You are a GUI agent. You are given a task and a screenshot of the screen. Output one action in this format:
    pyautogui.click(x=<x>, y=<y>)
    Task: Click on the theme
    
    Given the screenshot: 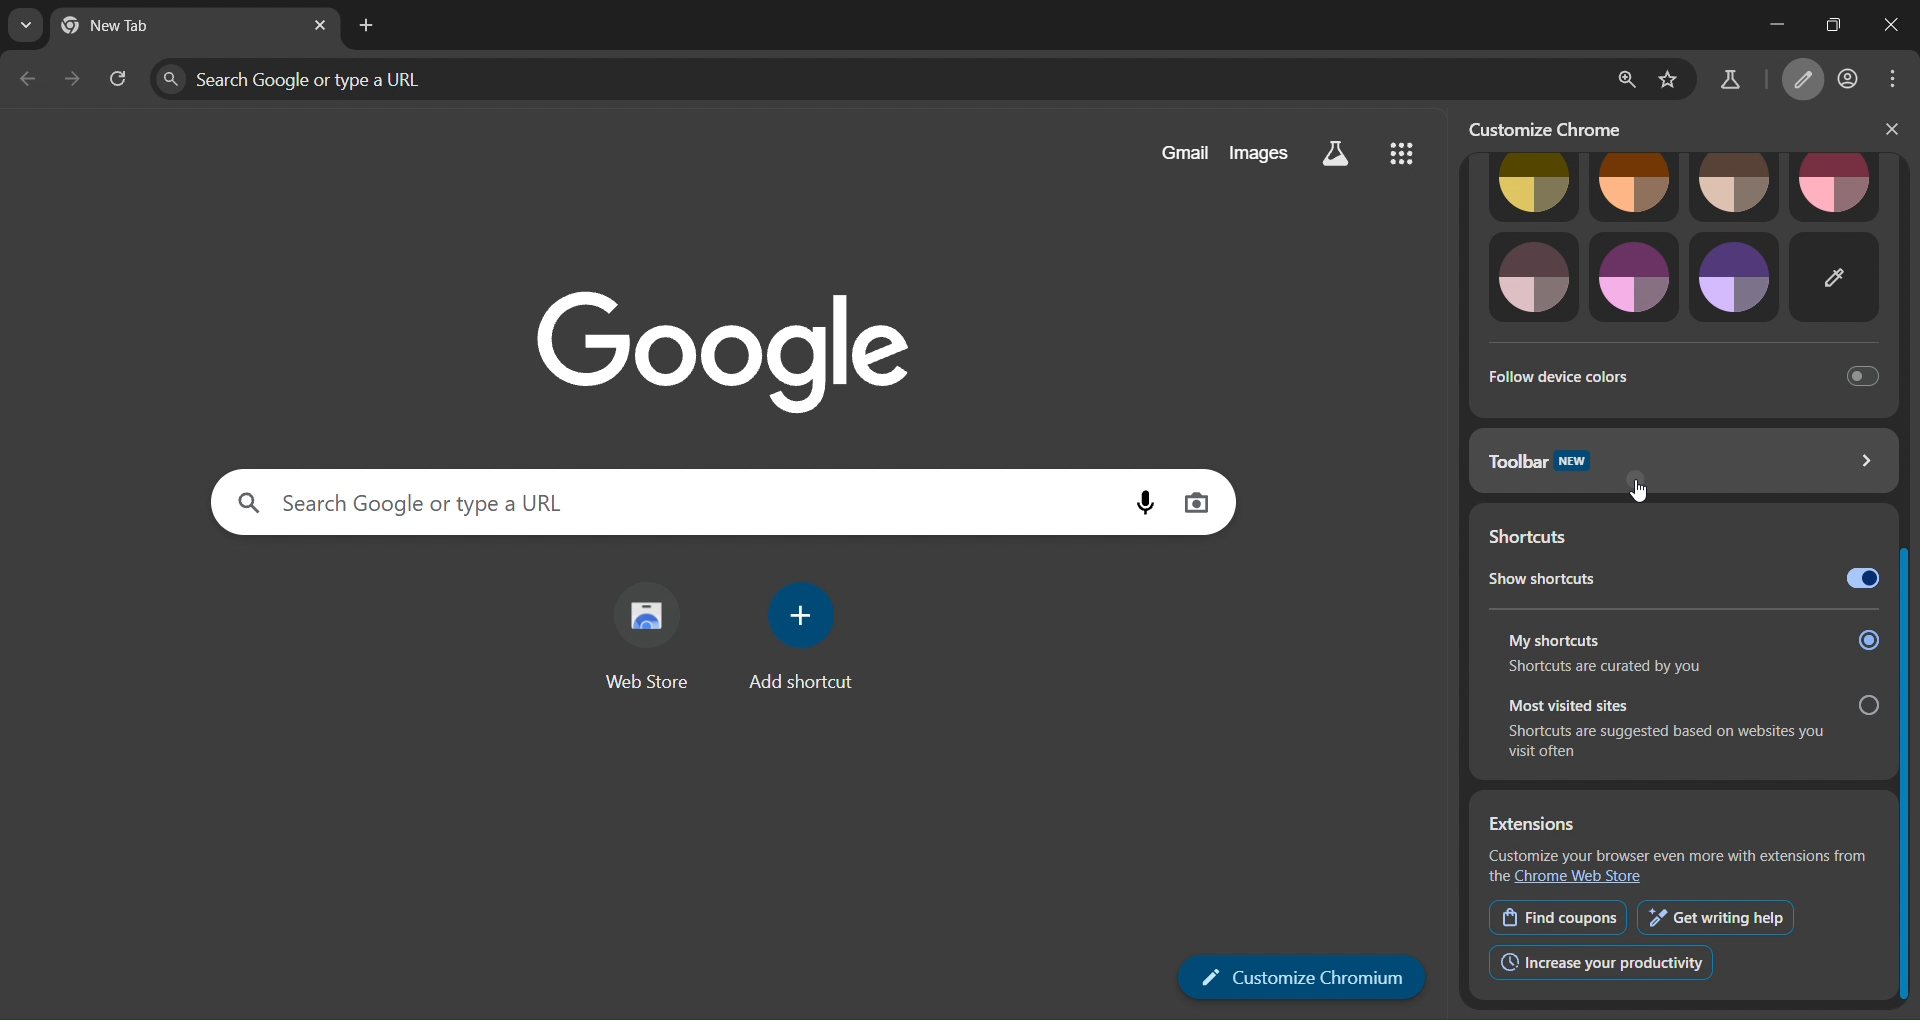 What is the action you would take?
    pyautogui.click(x=1733, y=277)
    